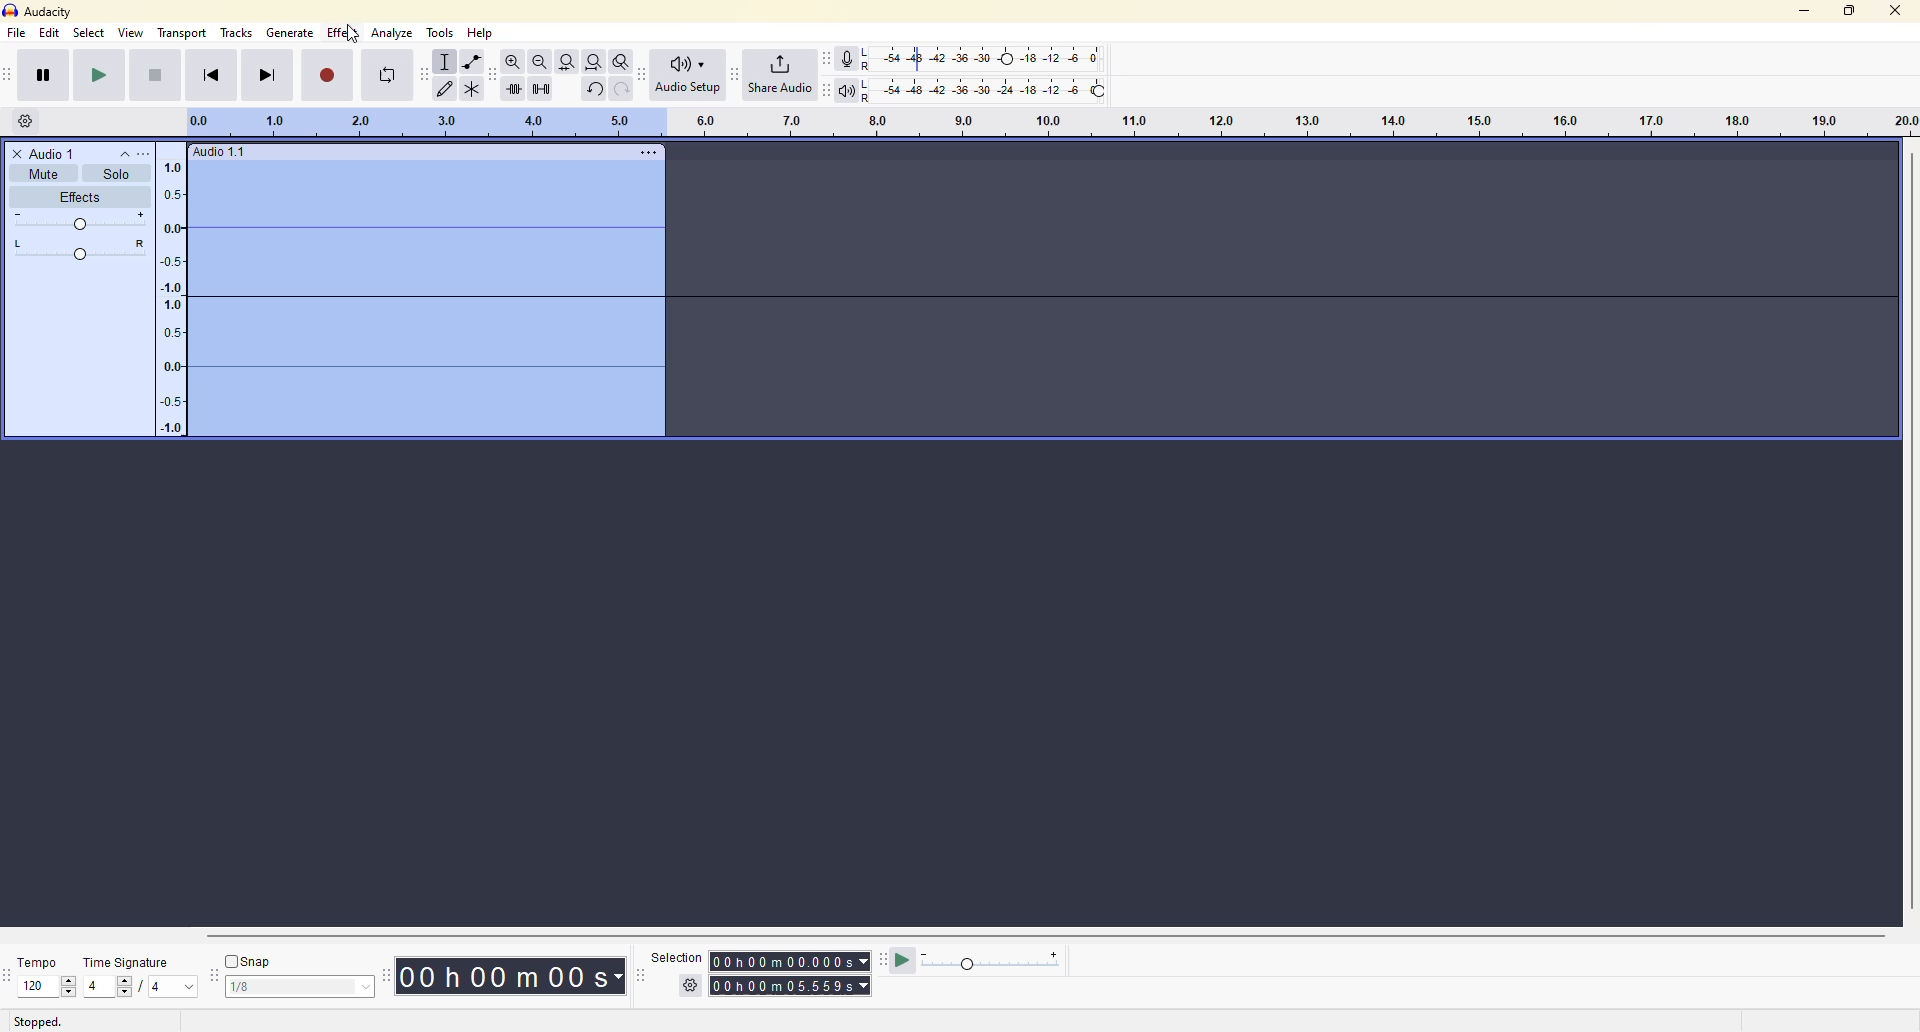 The image size is (1920, 1032). What do you see at coordinates (510, 86) in the screenshot?
I see `trim audio outside selection` at bounding box center [510, 86].